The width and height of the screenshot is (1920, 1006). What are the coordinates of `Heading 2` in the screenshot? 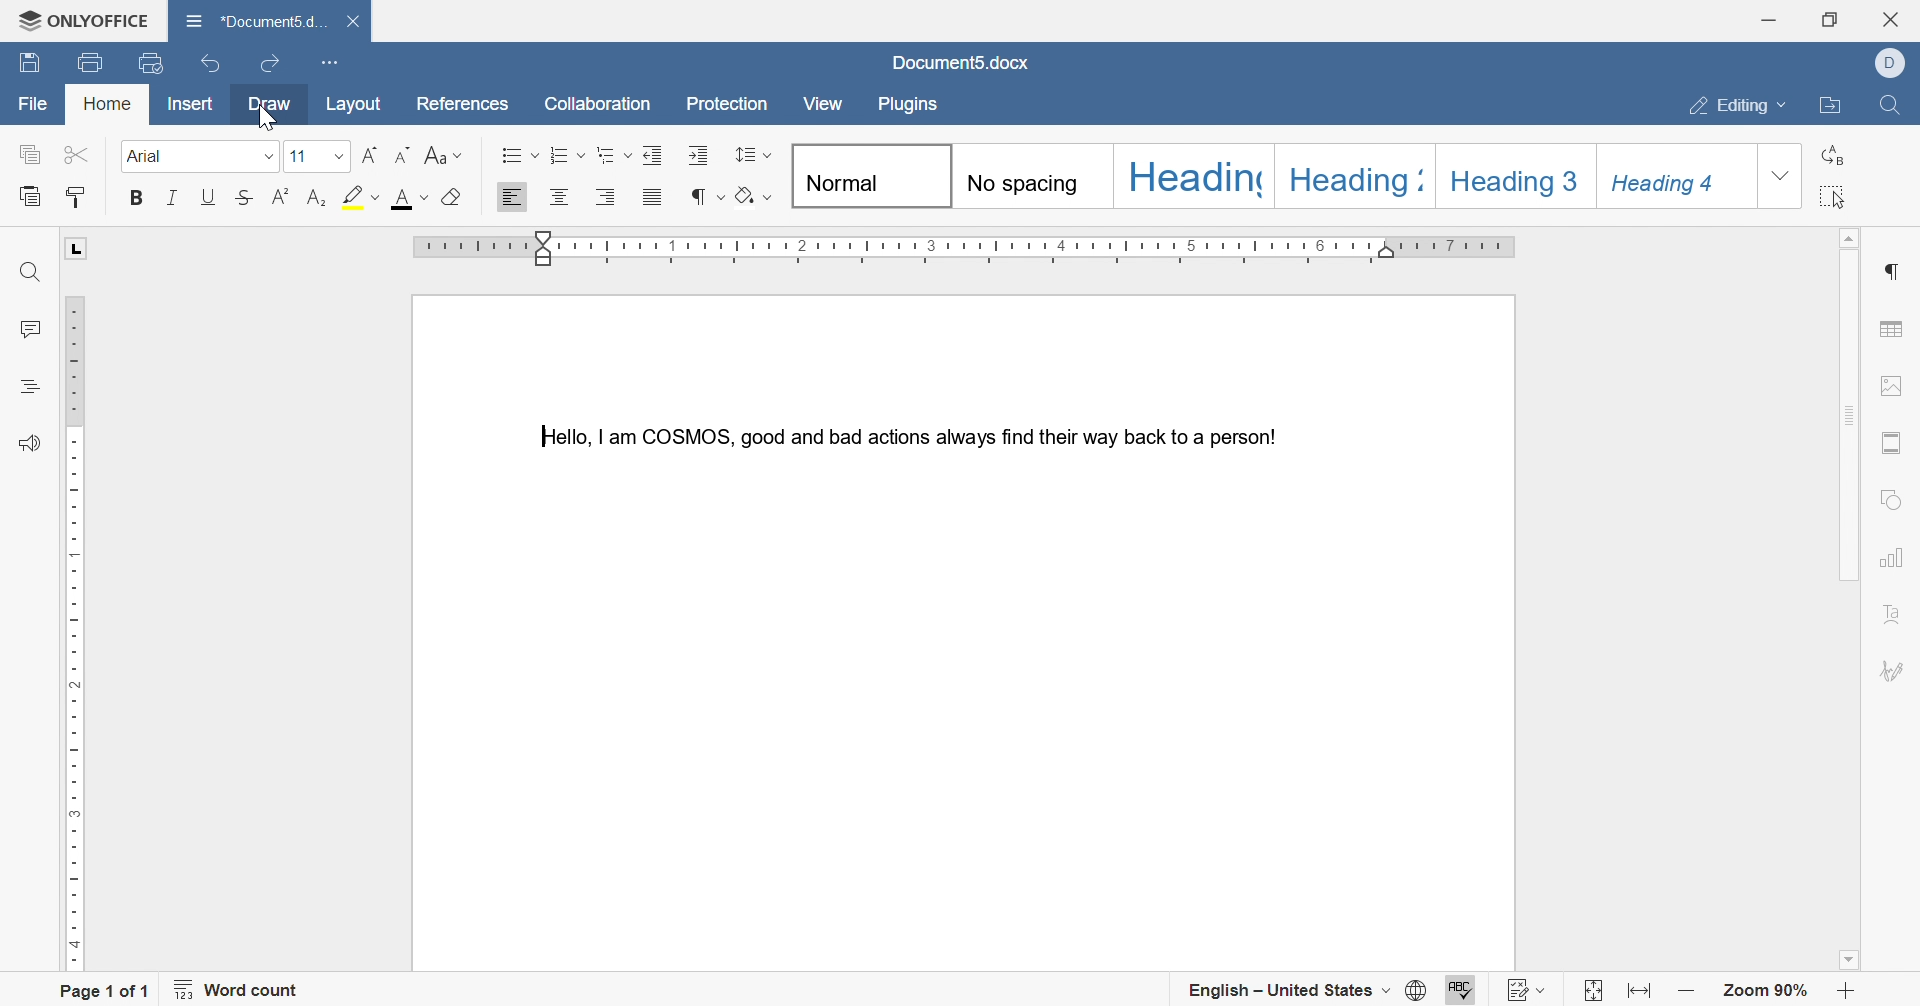 It's located at (1356, 177).